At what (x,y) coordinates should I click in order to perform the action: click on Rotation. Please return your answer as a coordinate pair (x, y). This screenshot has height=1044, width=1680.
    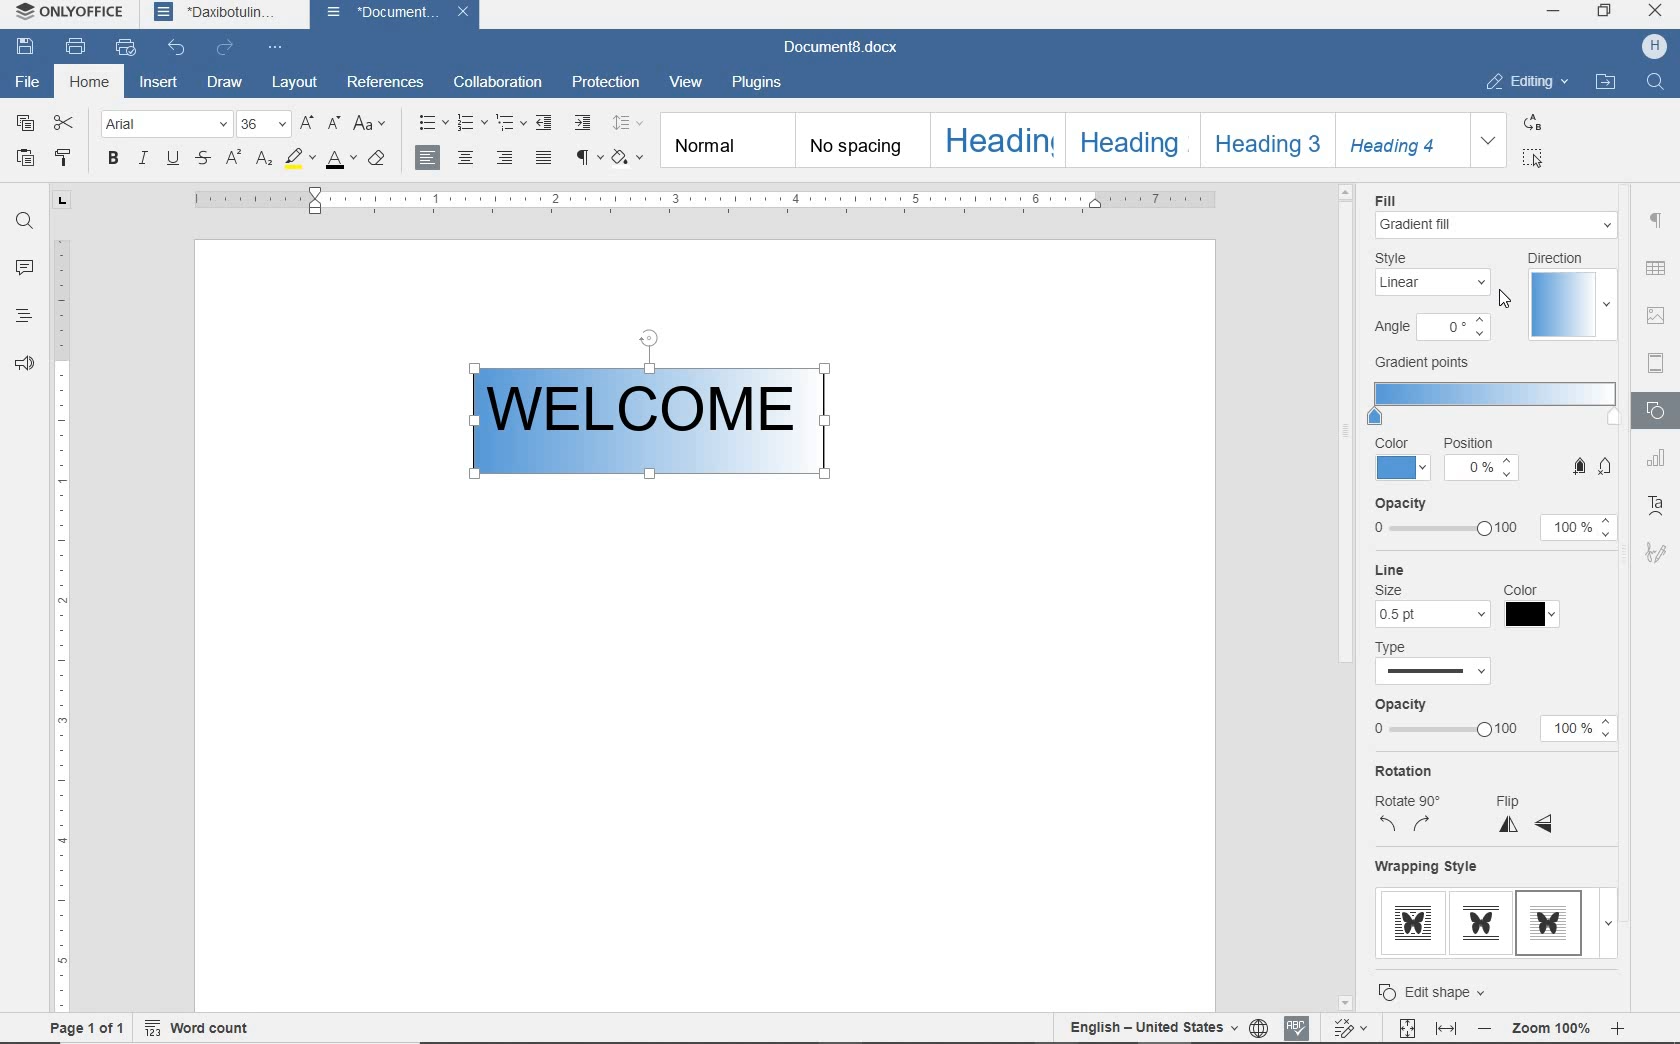
    Looking at the image, I should click on (1404, 769).